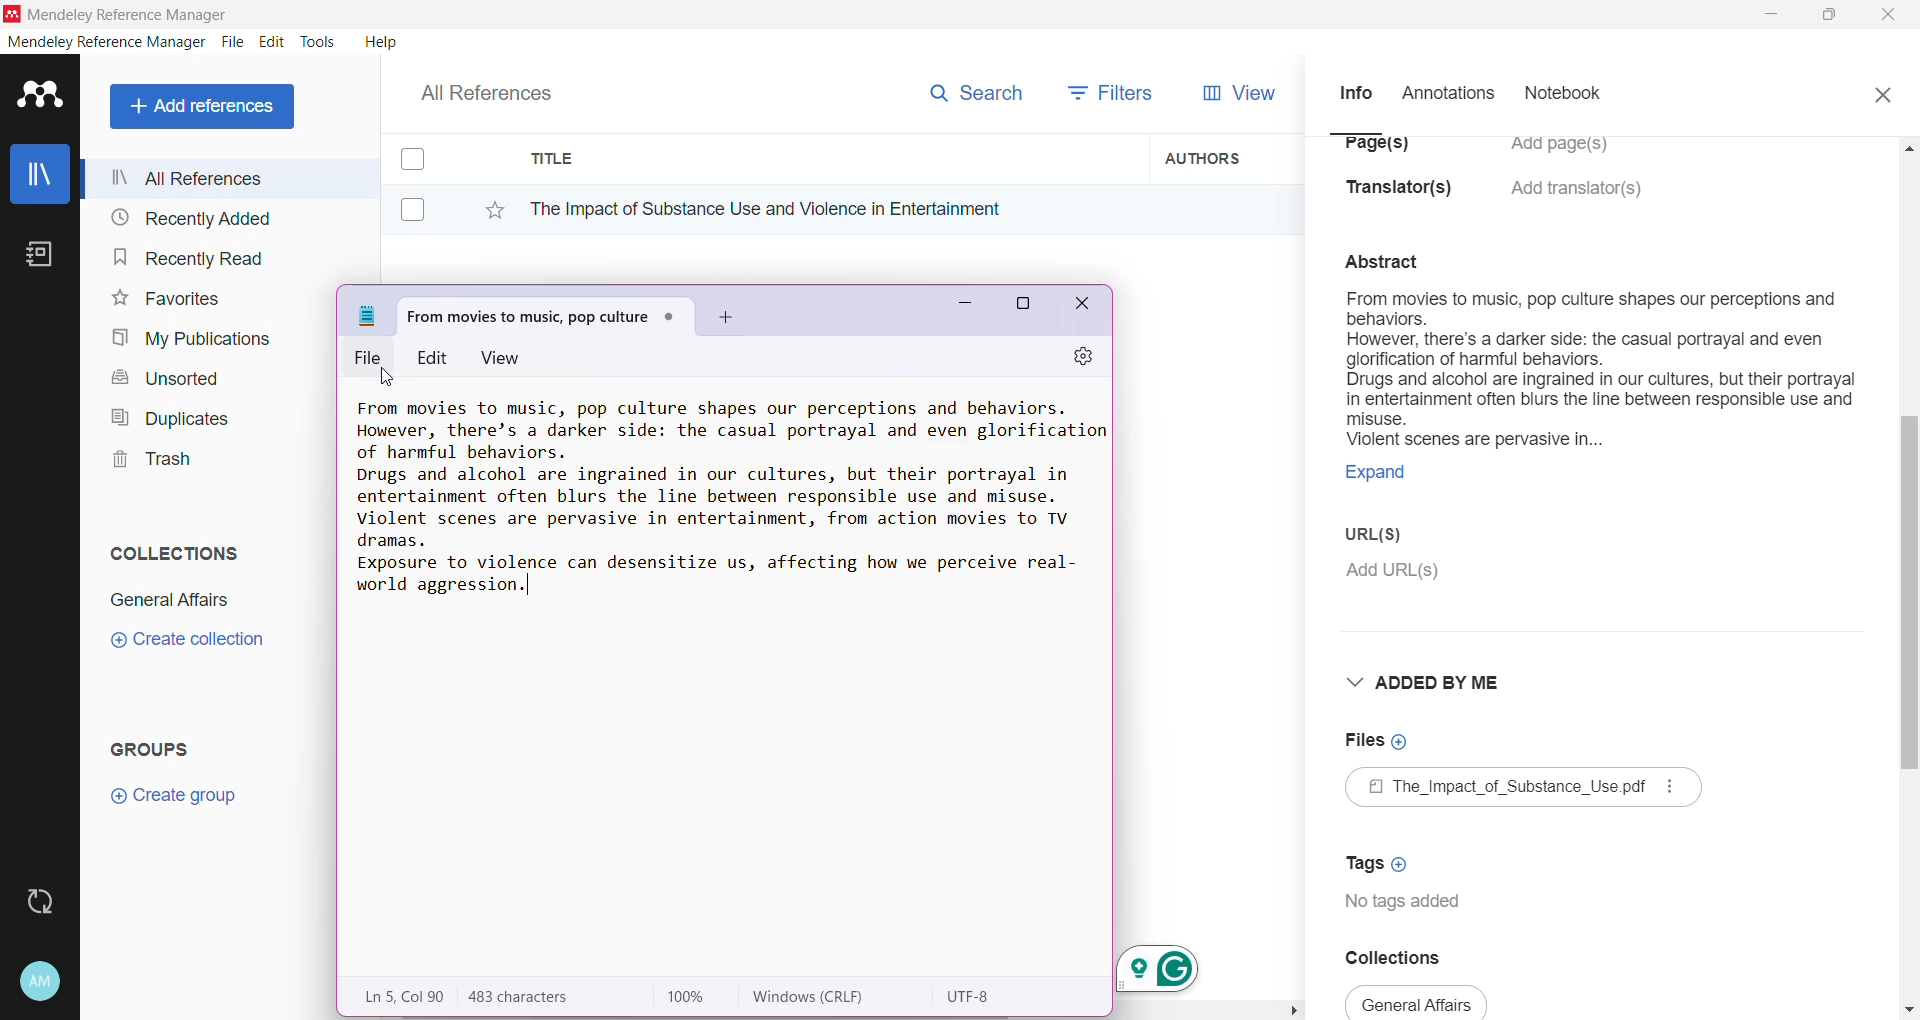 Image resolution: width=1920 pixels, height=1020 pixels. Describe the element at coordinates (206, 106) in the screenshot. I see `Add References` at that location.